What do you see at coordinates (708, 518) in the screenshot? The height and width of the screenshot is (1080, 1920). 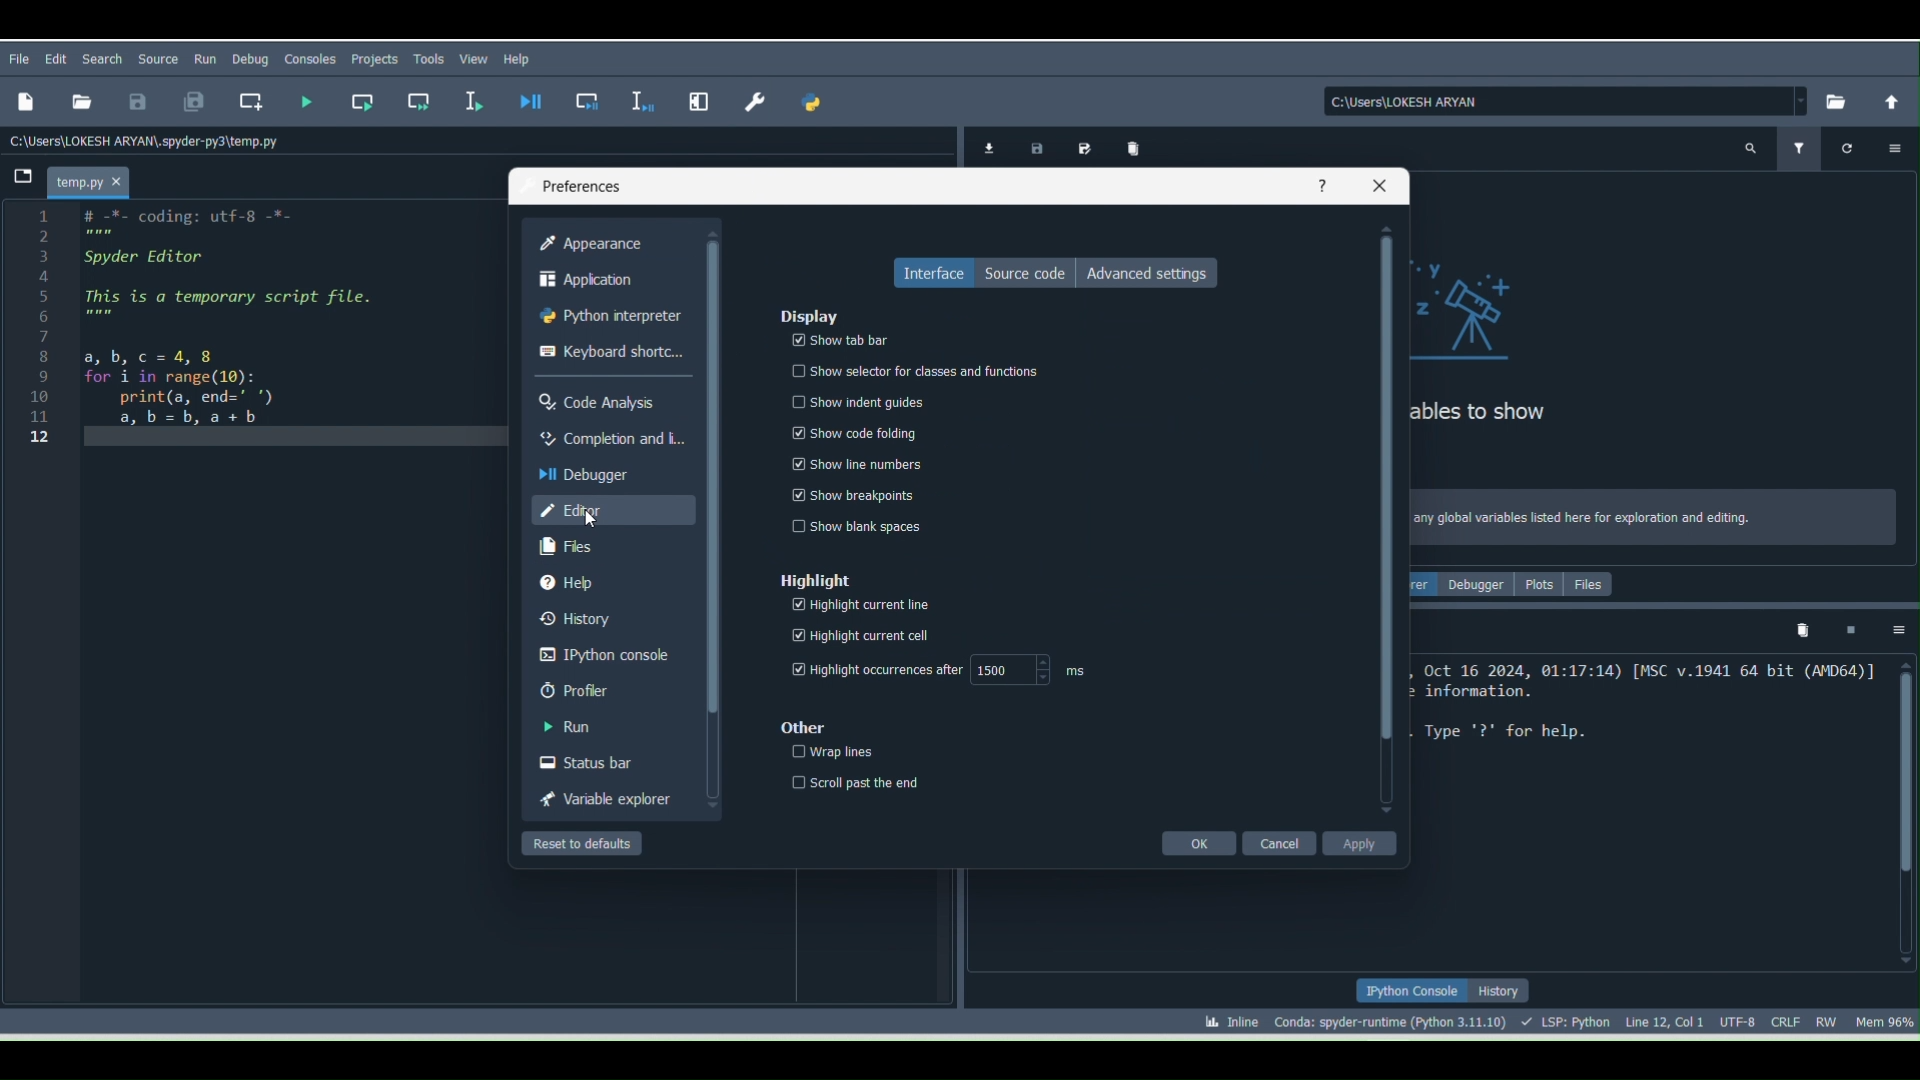 I see `Scrollbar` at bounding box center [708, 518].